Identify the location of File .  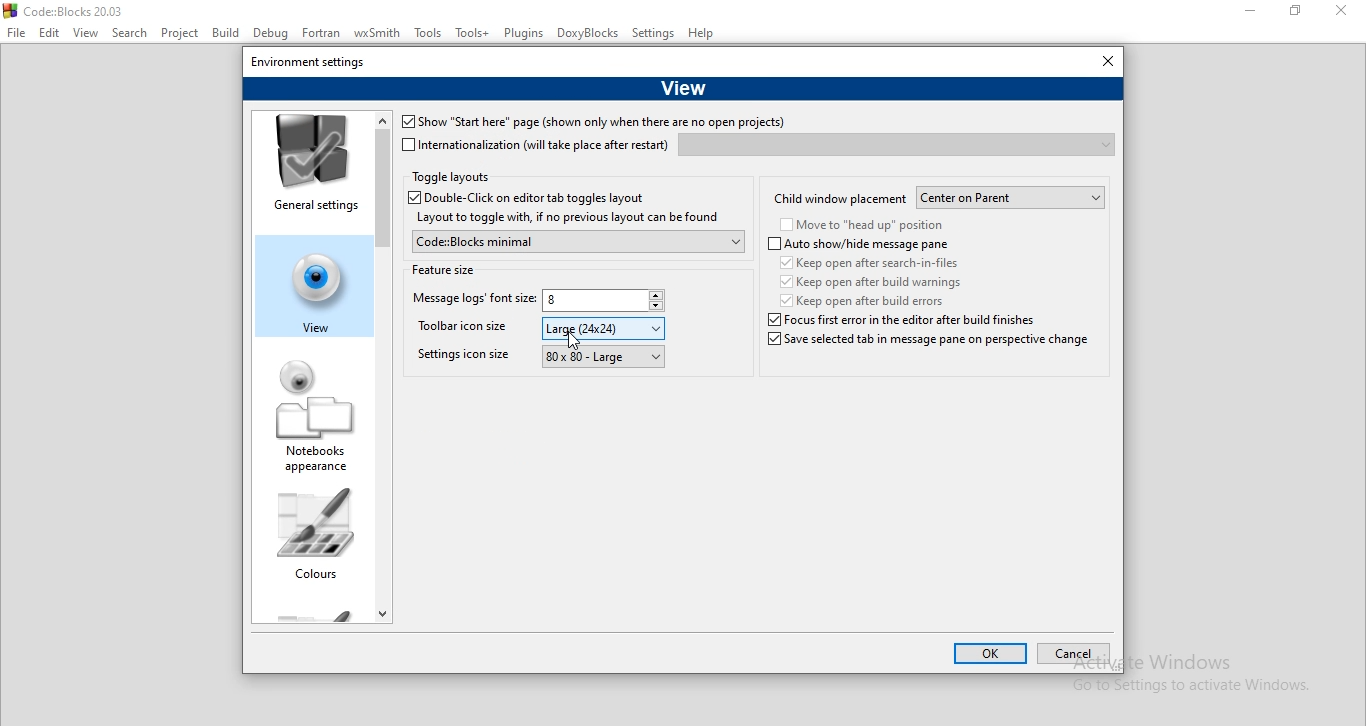
(16, 33).